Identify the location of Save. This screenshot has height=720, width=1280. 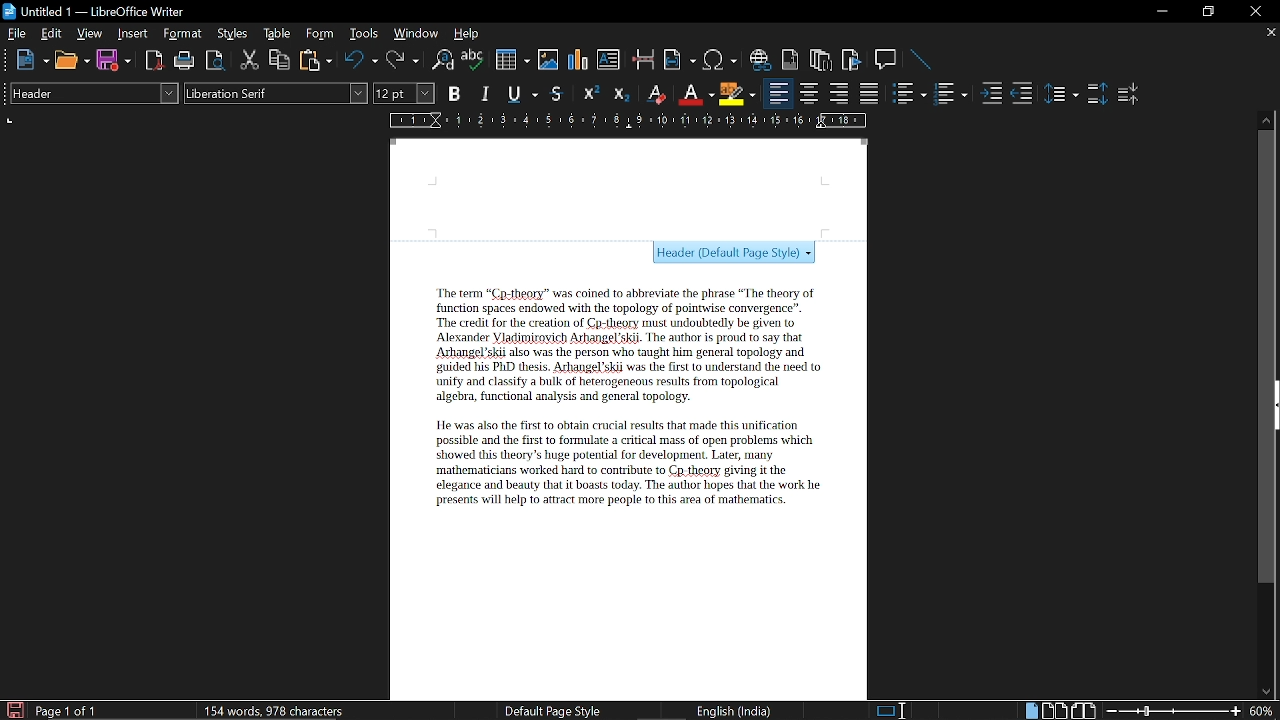
(13, 710).